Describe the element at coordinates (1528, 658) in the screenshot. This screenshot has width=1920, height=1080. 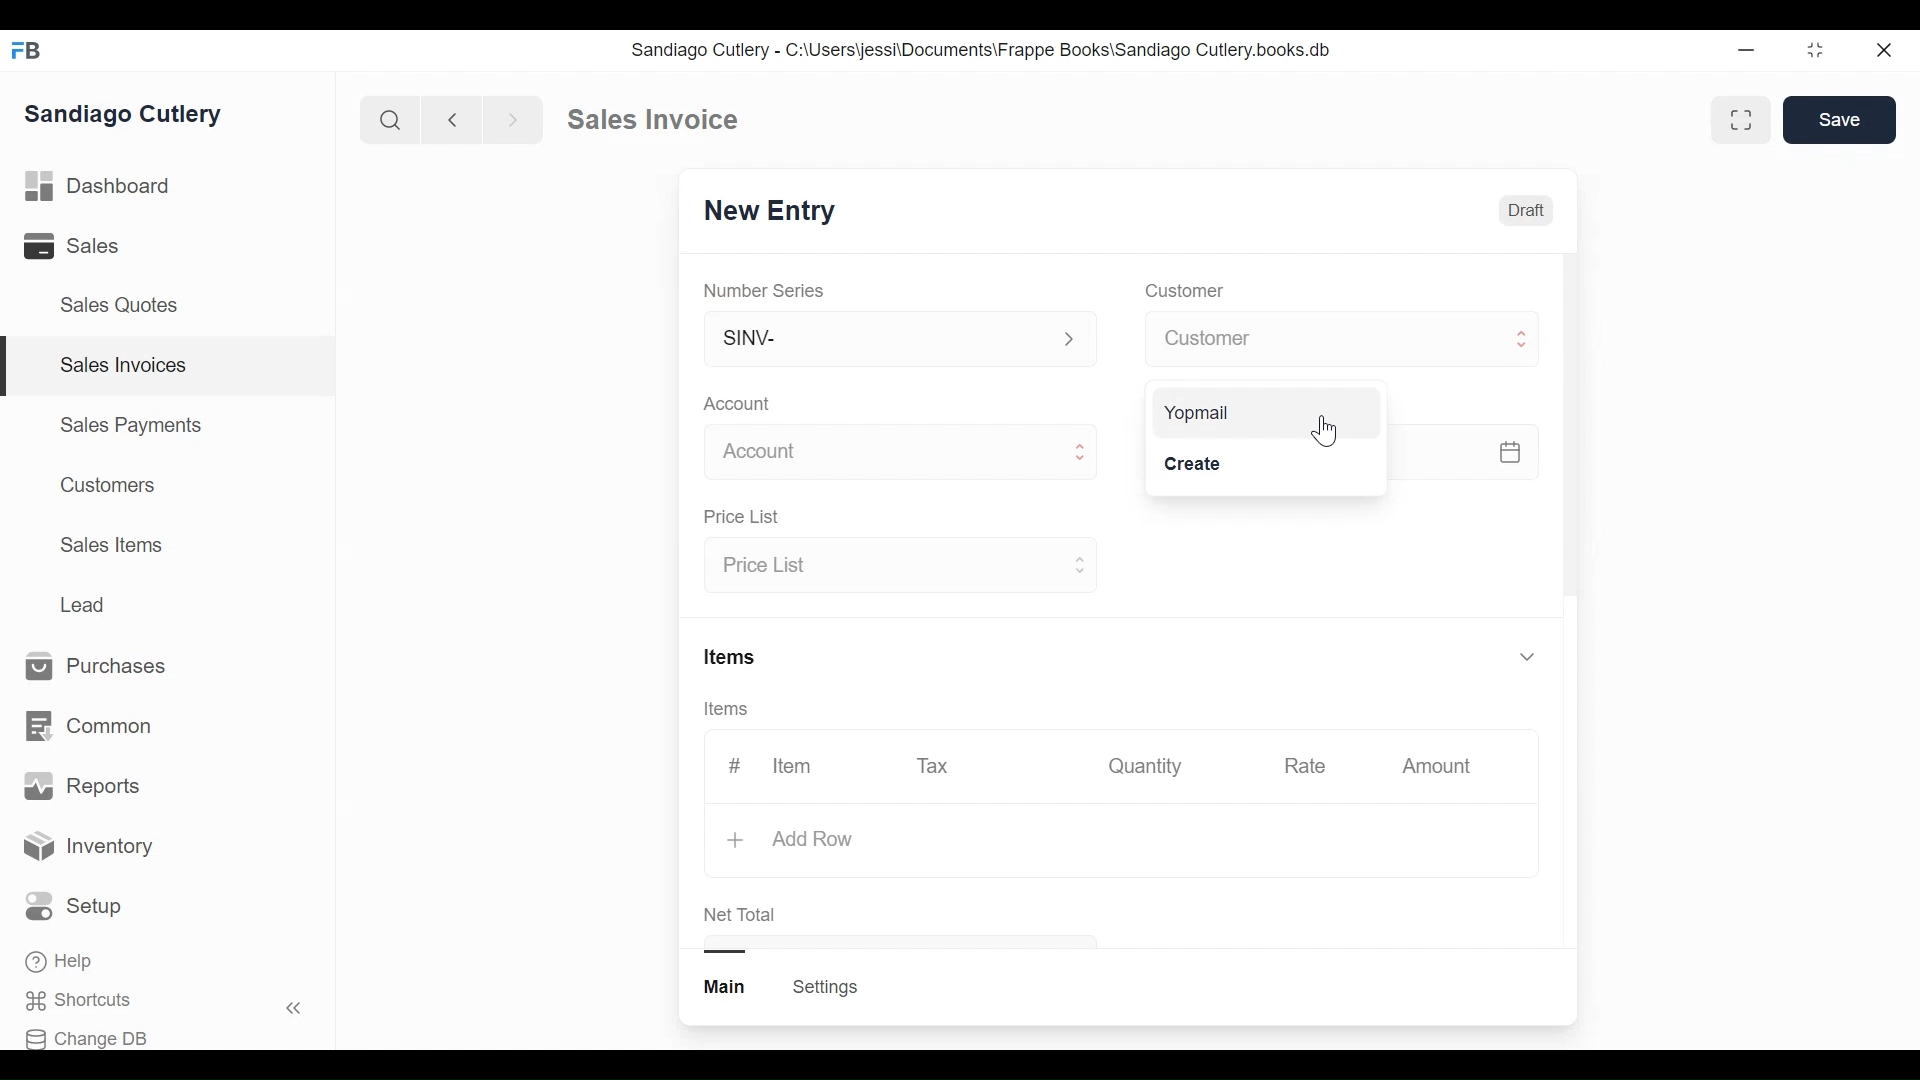
I see `v` at that location.